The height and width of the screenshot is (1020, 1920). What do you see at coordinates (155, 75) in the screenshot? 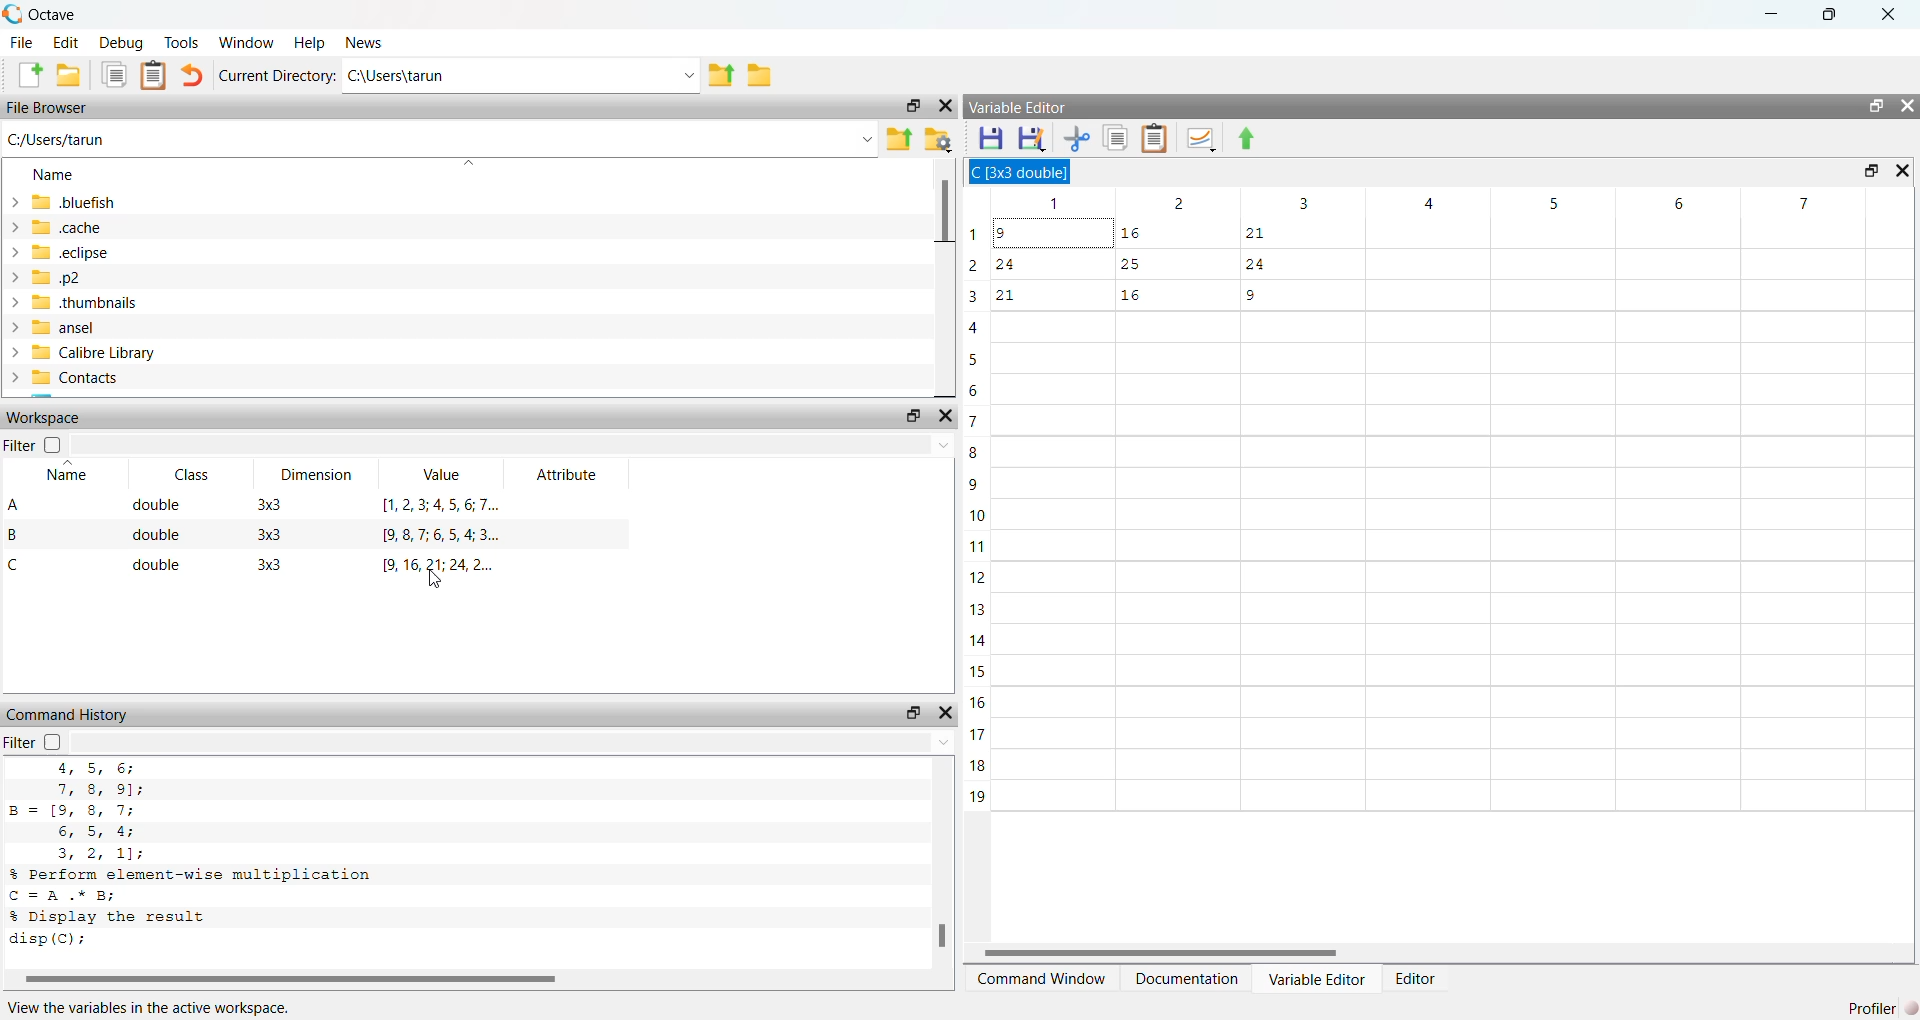
I see `Document Clipboard` at bounding box center [155, 75].